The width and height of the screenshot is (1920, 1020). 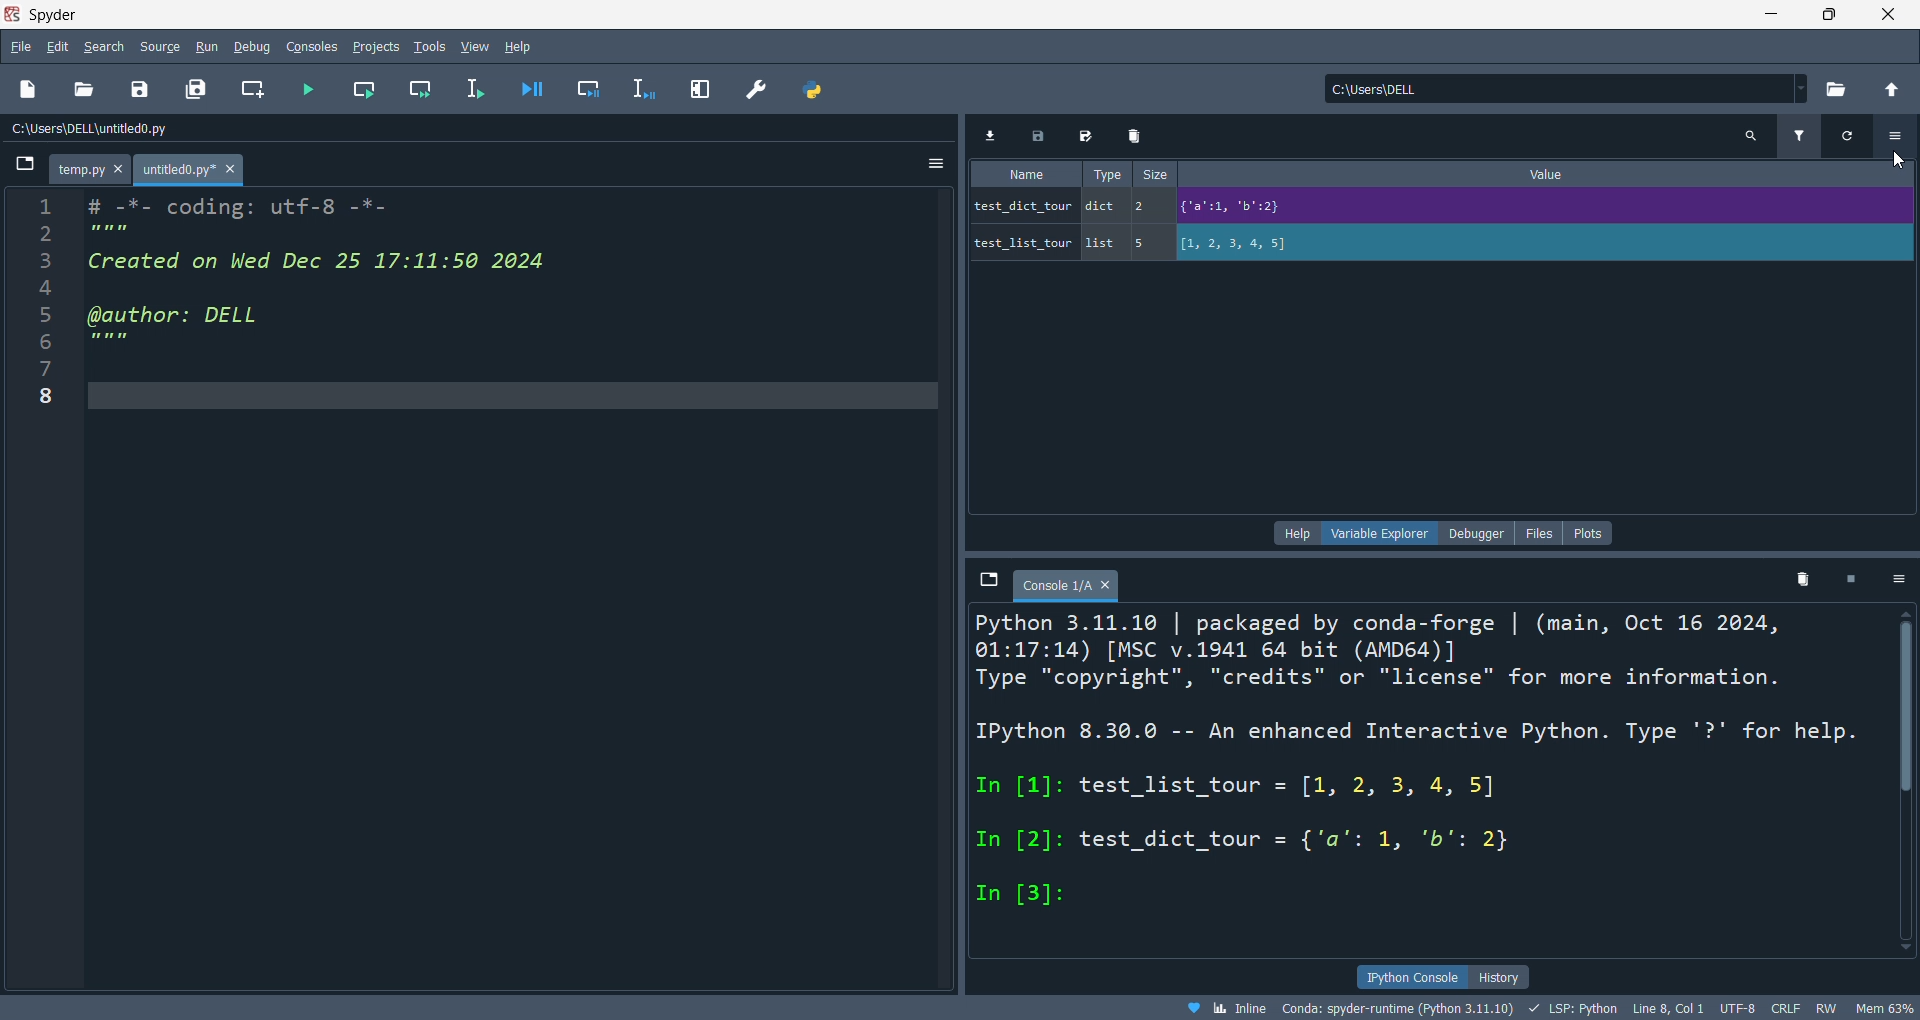 What do you see at coordinates (1787, 1008) in the screenshot?
I see `CRLF` at bounding box center [1787, 1008].